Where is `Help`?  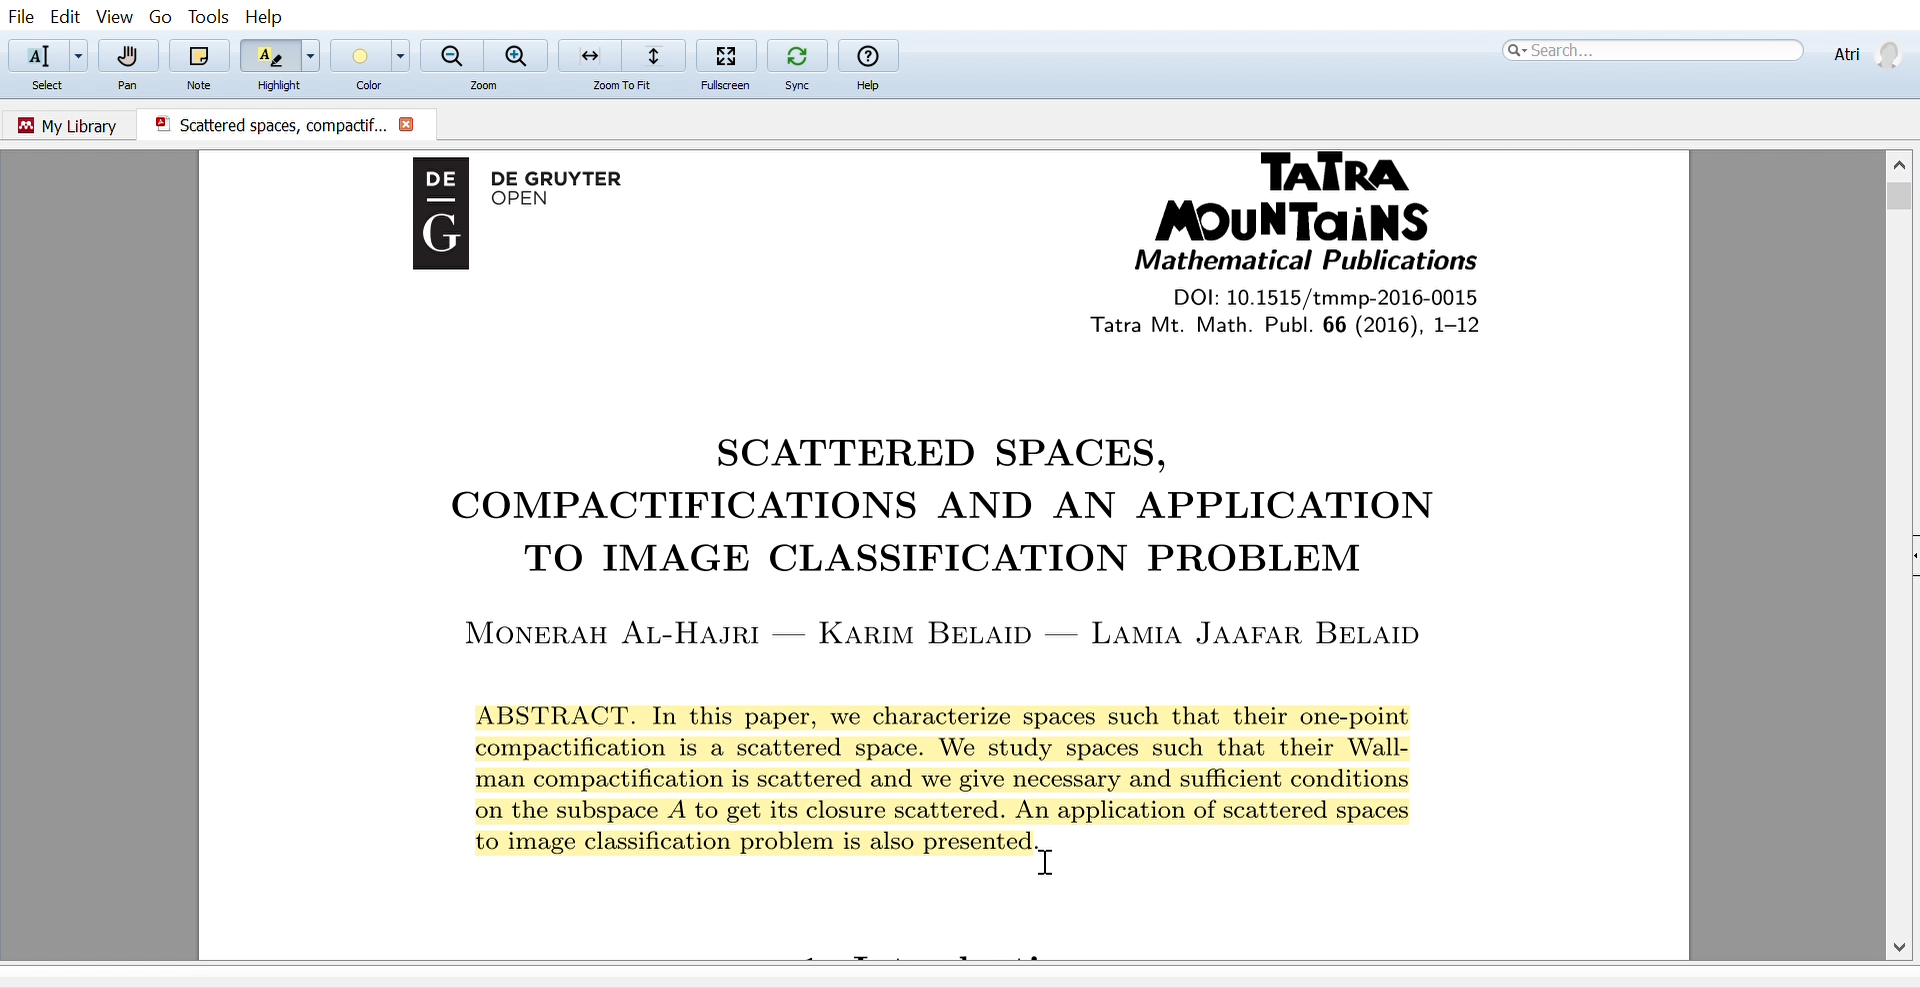
Help is located at coordinates (269, 17).